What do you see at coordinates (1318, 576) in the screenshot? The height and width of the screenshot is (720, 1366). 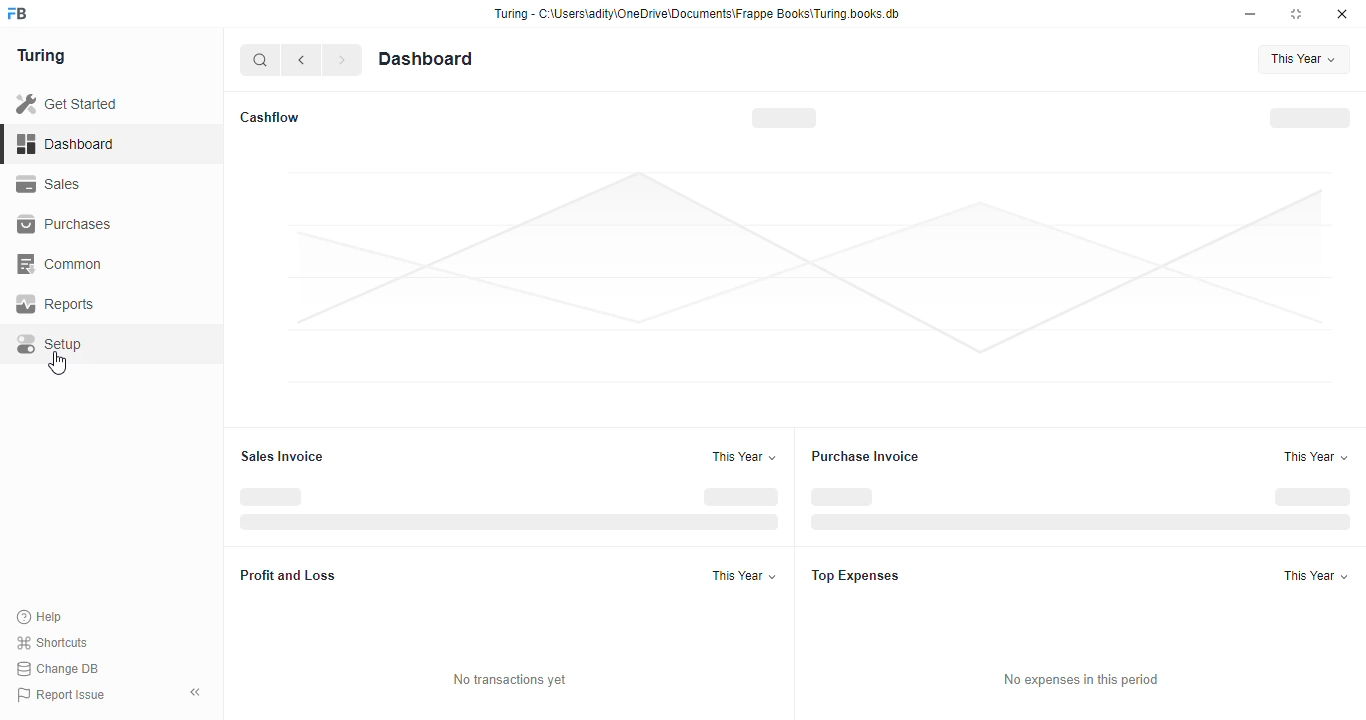 I see `This Year ` at bounding box center [1318, 576].